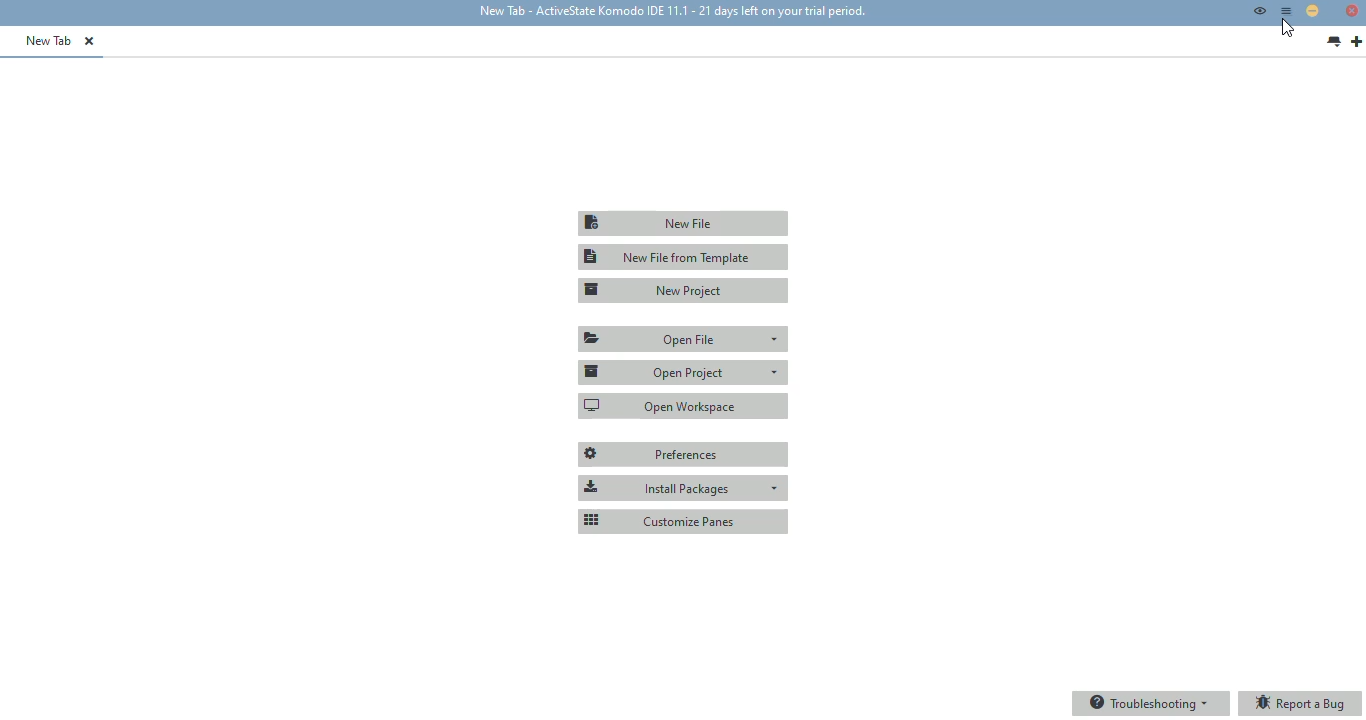  What do you see at coordinates (683, 520) in the screenshot?
I see `customize panes` at bounding box center [683, 520].